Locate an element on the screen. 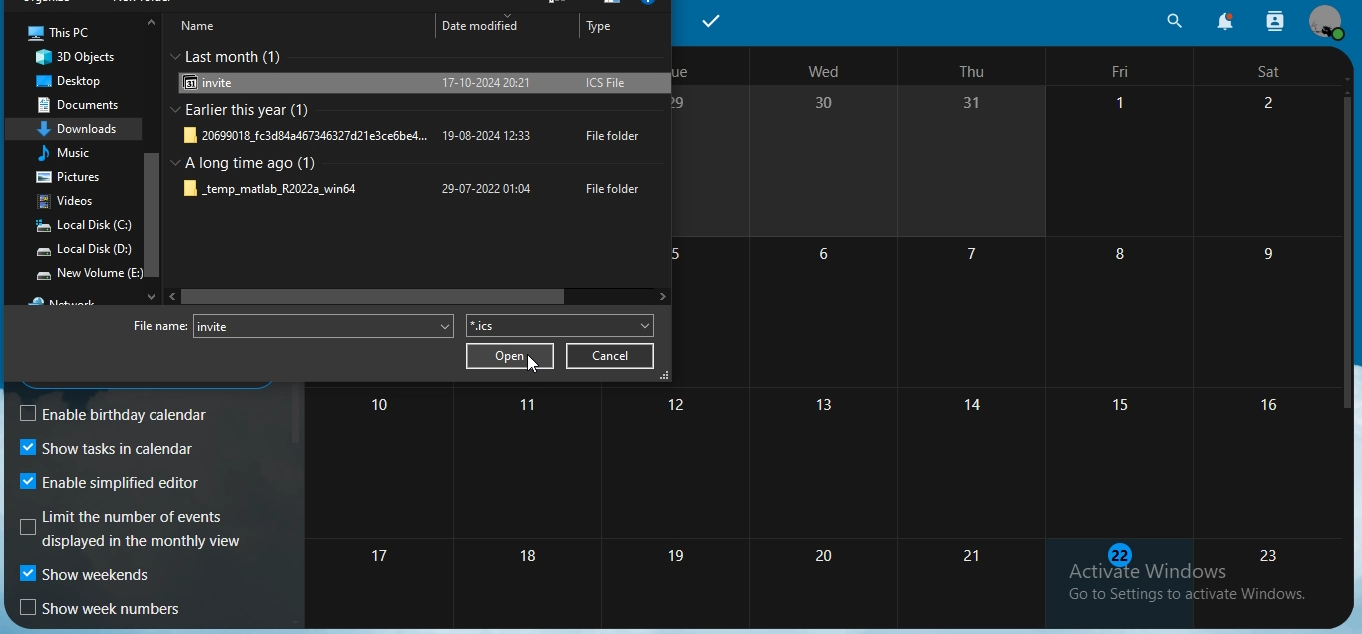  videos is located at coordinates (71, 203).